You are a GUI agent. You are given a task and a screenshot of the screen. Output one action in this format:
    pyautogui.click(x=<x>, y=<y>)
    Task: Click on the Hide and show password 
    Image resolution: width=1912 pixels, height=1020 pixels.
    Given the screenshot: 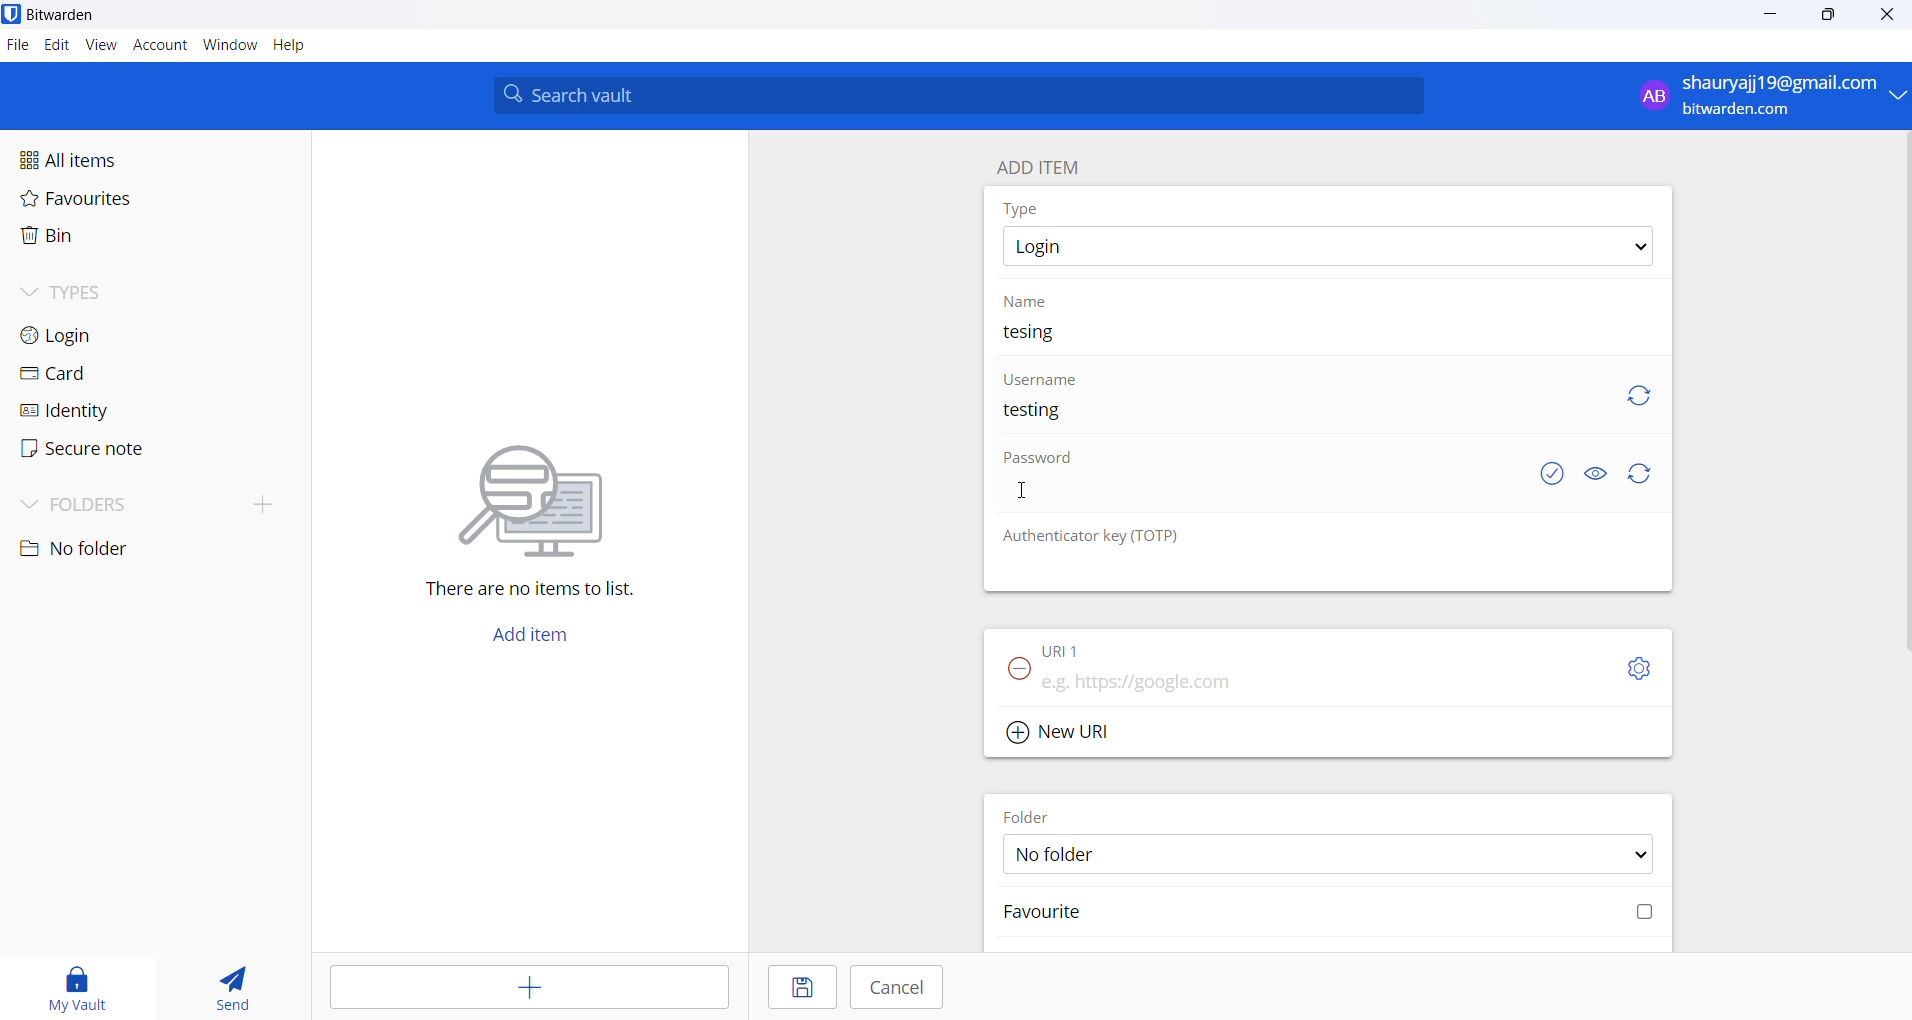 What is the action you would take?
    pyautogui.click(x=1595, y=474)
    